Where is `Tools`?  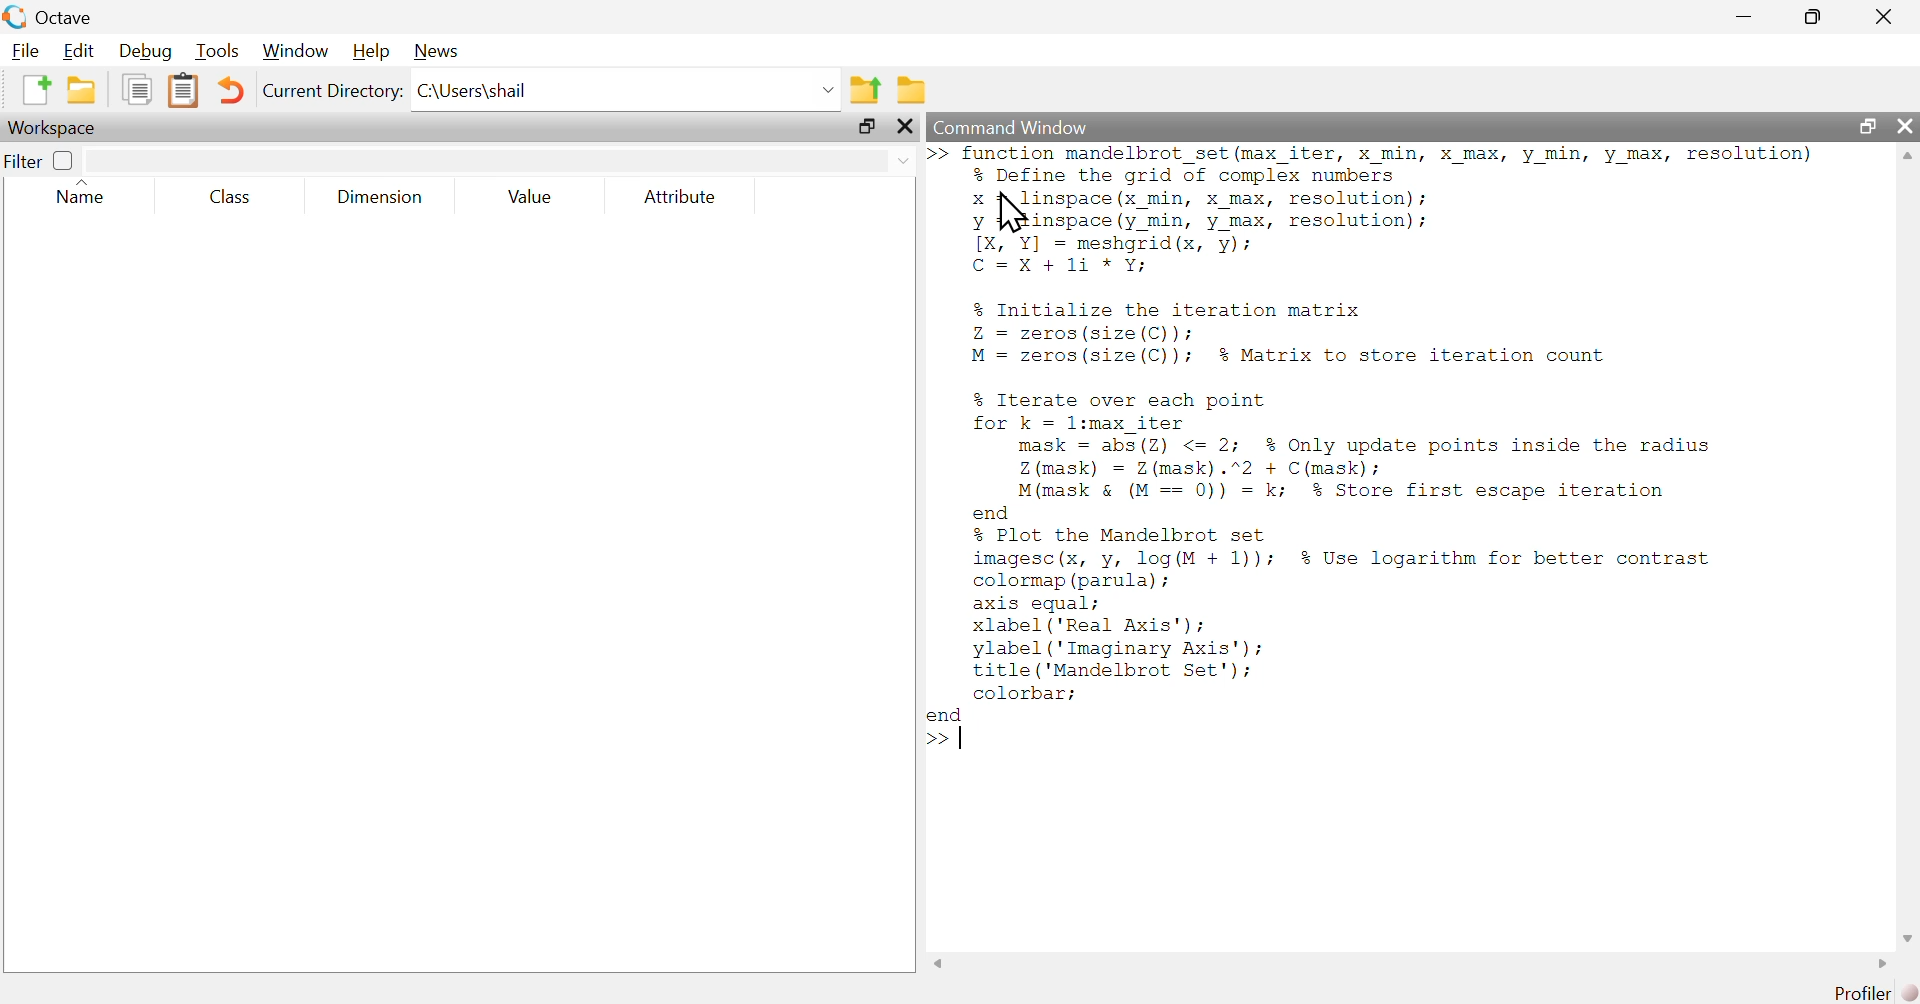 Tools is located at coordinates (214, 52).